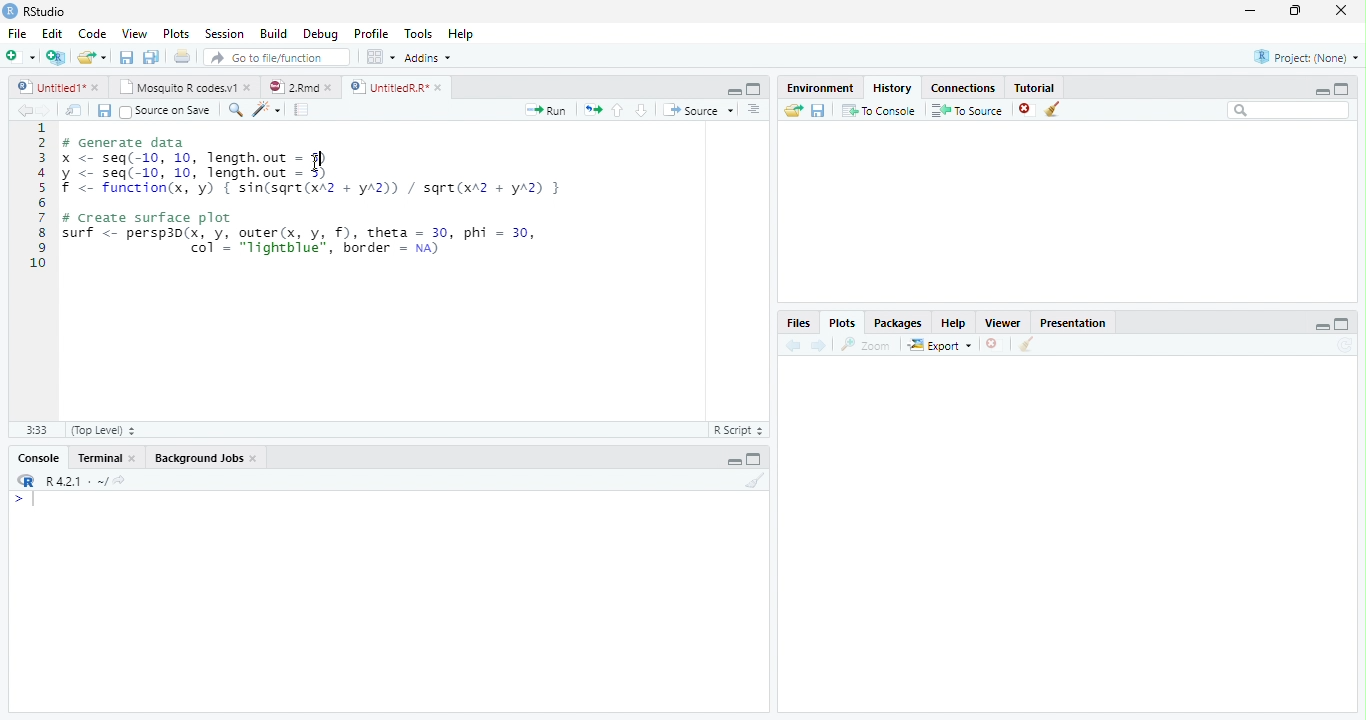 Image resolution: width=1366 pixels, height=720 pixels. I want to click on To Console, so click(879, 110).